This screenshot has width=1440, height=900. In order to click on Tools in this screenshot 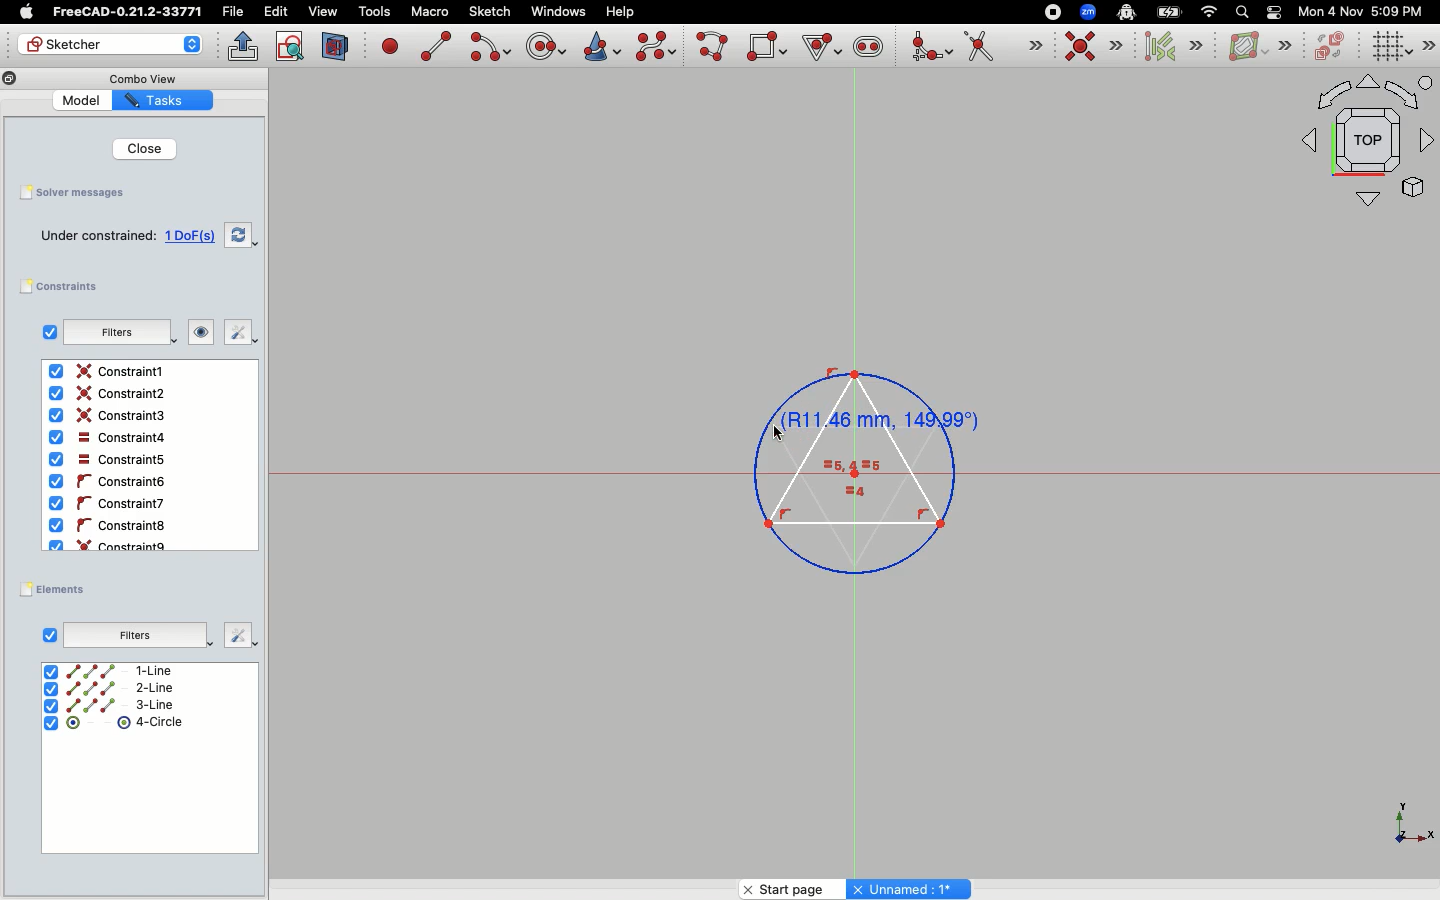, I will do `click(374, 13)`.